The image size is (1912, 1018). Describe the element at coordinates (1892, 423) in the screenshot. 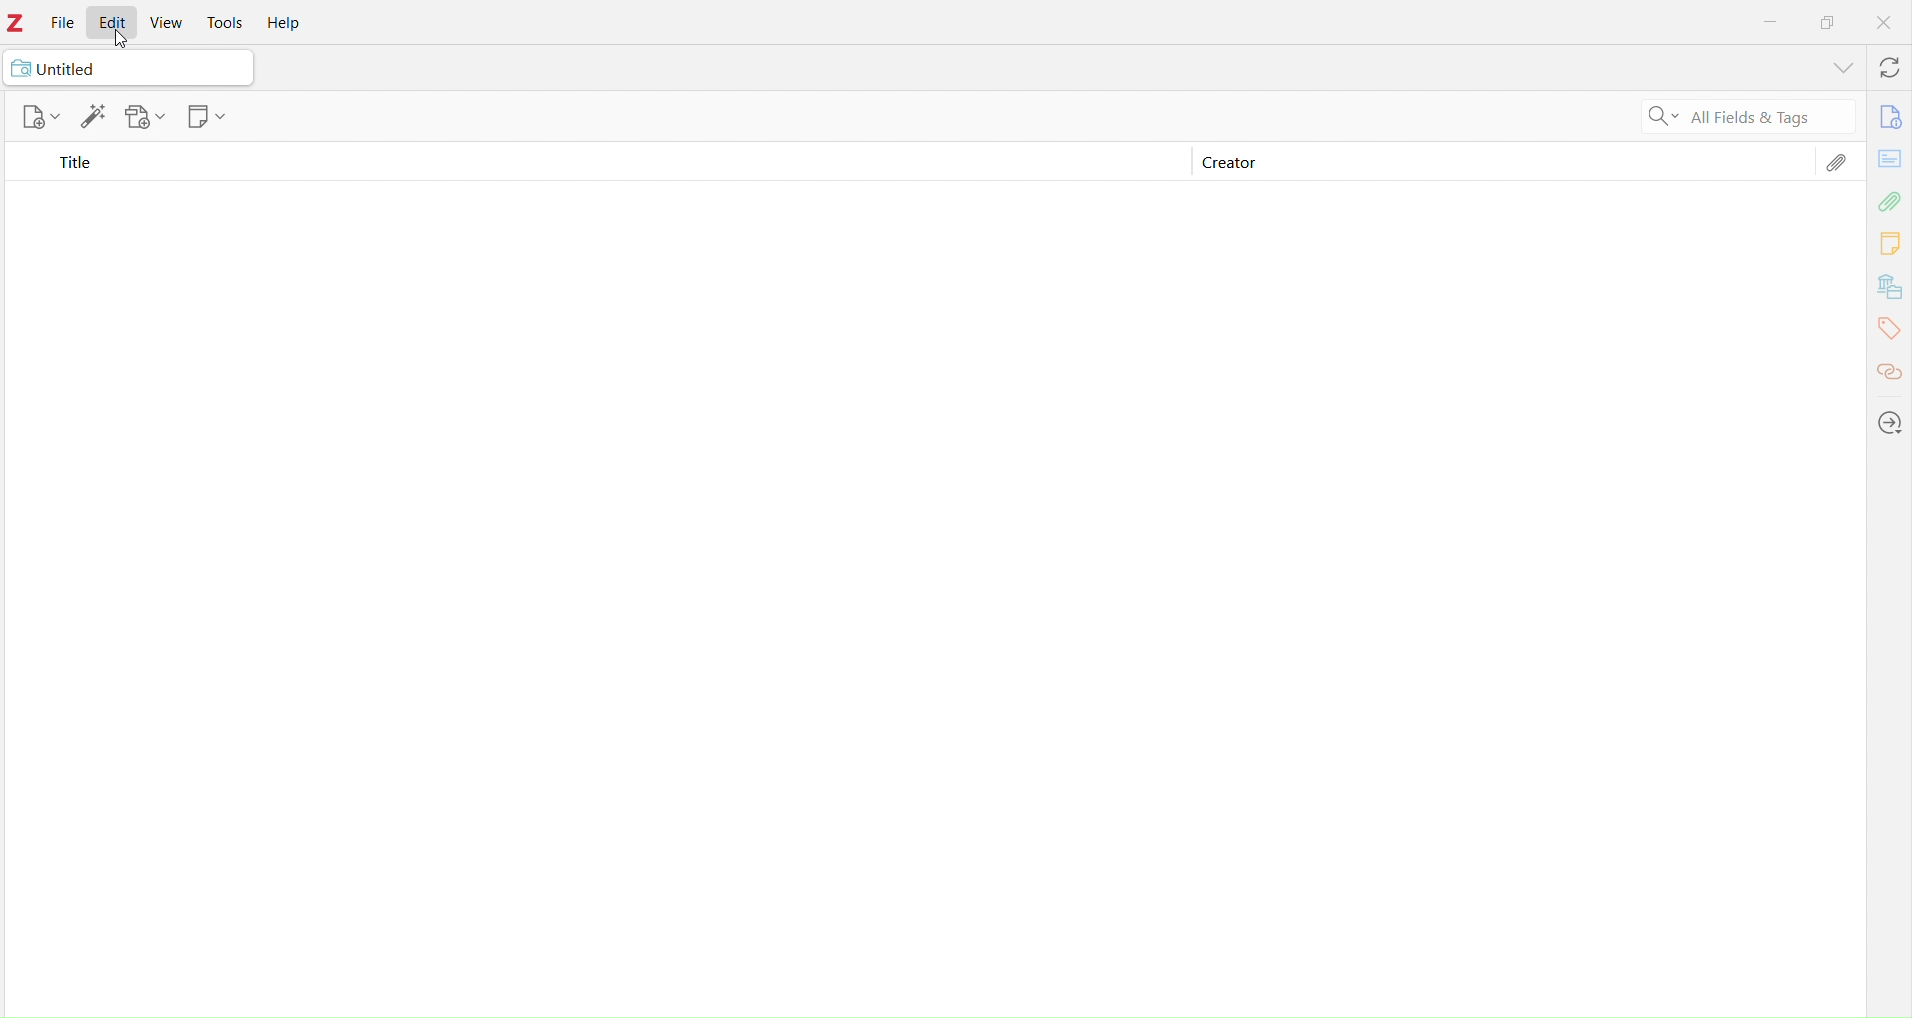

I see `Locate` at that location.